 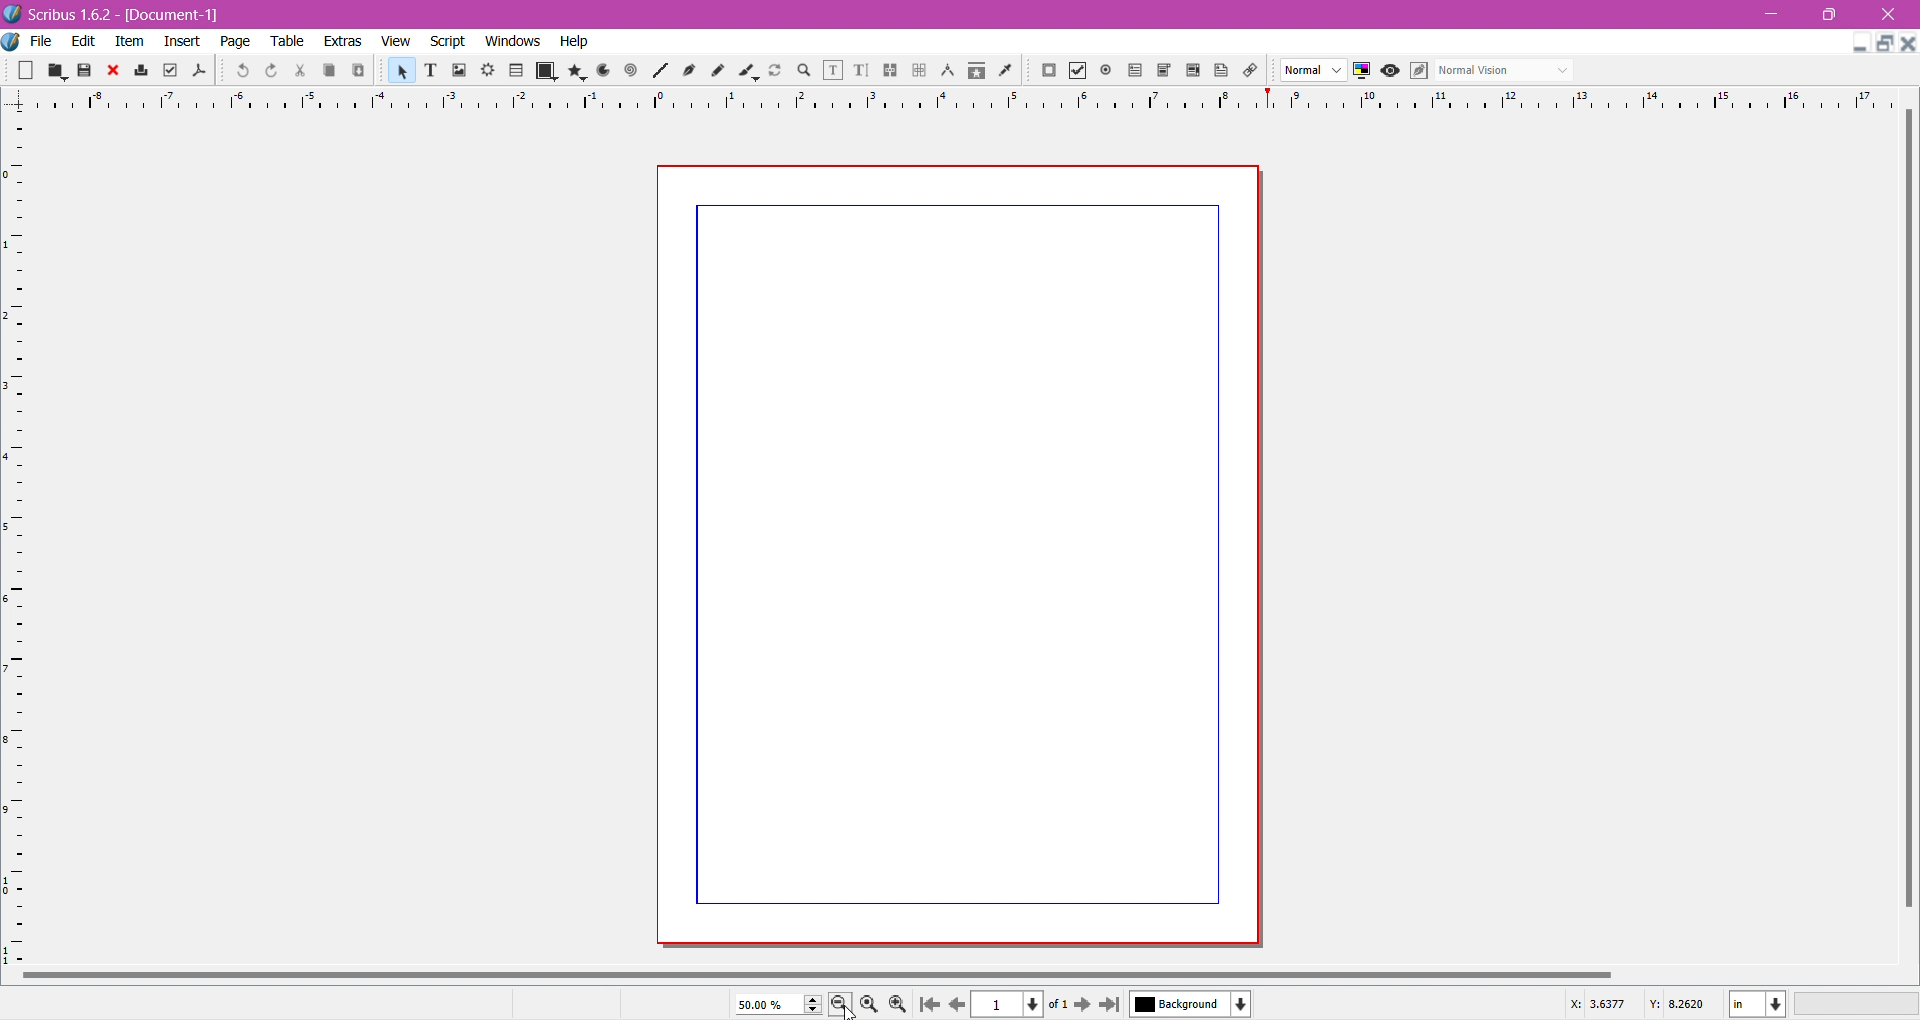 I want to click on Go to first page, so click(x=927, y=1005).